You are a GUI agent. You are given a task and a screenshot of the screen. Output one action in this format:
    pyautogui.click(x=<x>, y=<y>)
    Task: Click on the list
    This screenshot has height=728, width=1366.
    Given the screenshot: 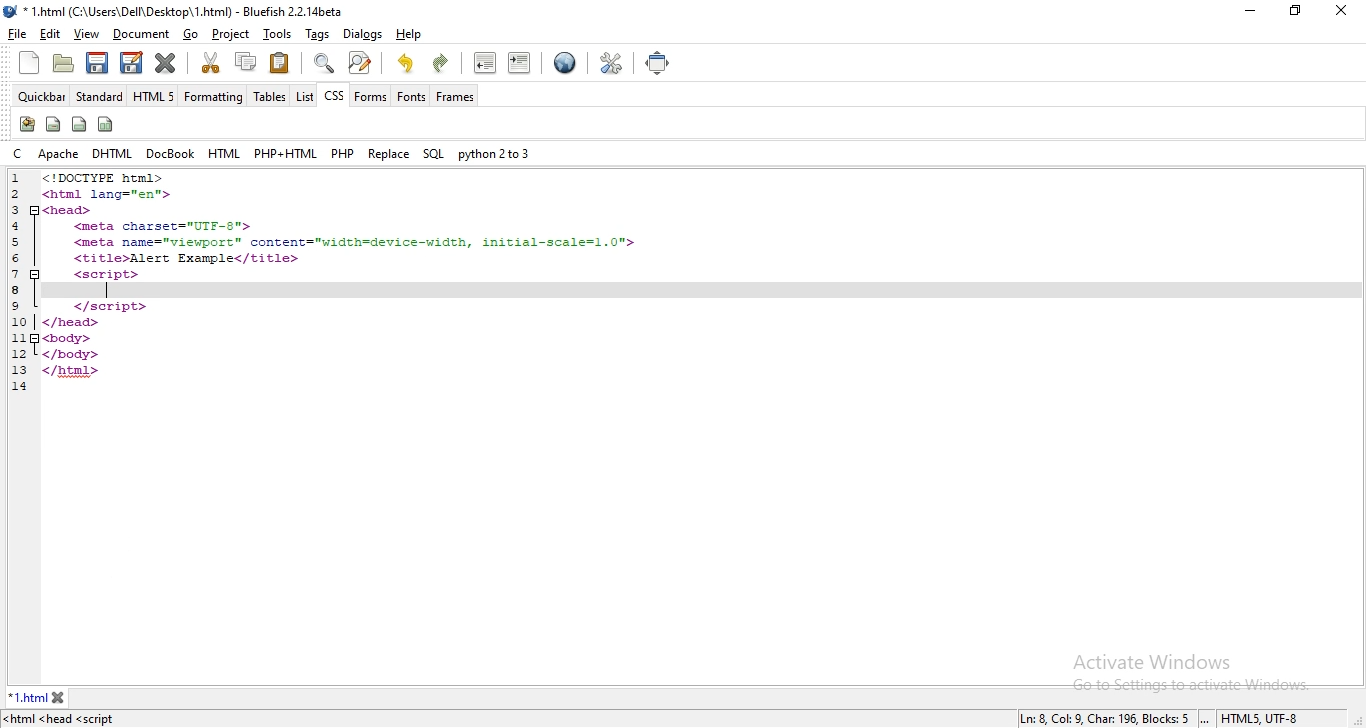 What is the action you would take?
    pyautogui.click(x=303, y=95)
    